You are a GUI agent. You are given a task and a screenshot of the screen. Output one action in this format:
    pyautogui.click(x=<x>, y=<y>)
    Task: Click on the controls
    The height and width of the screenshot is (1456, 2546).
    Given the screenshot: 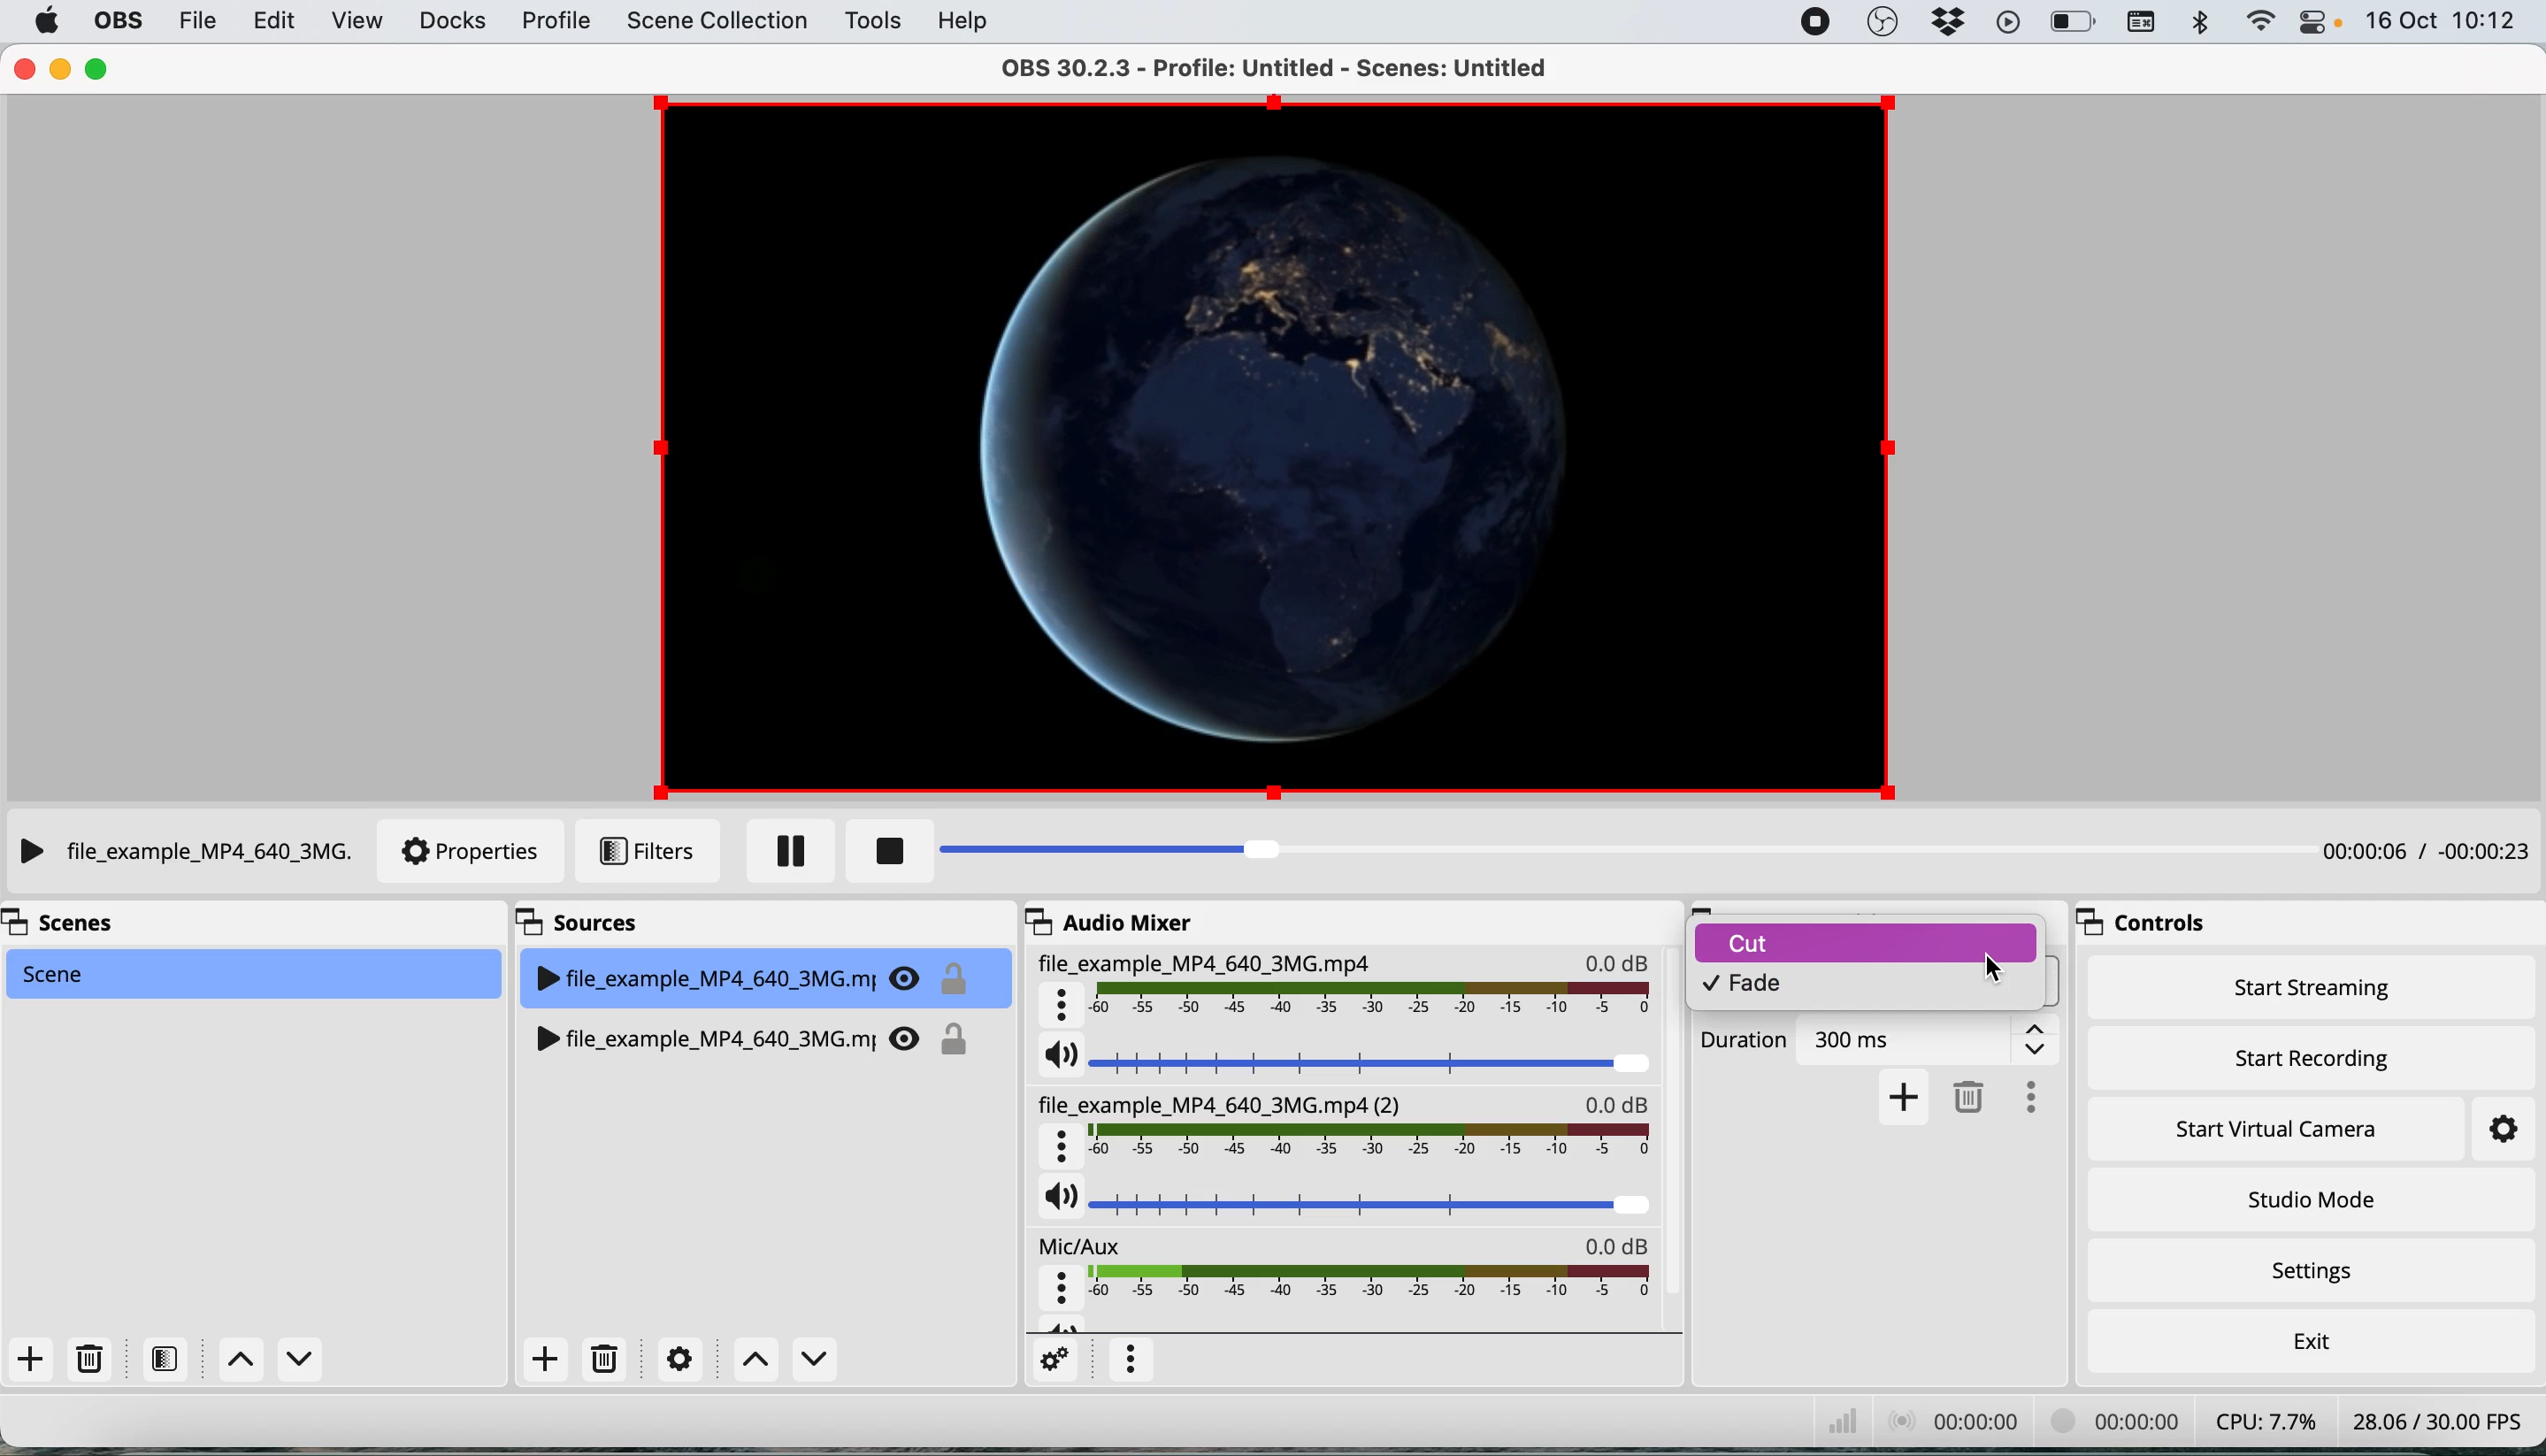 What is the action you would take?
    pyautogui.click(x=2146, y=921)
    